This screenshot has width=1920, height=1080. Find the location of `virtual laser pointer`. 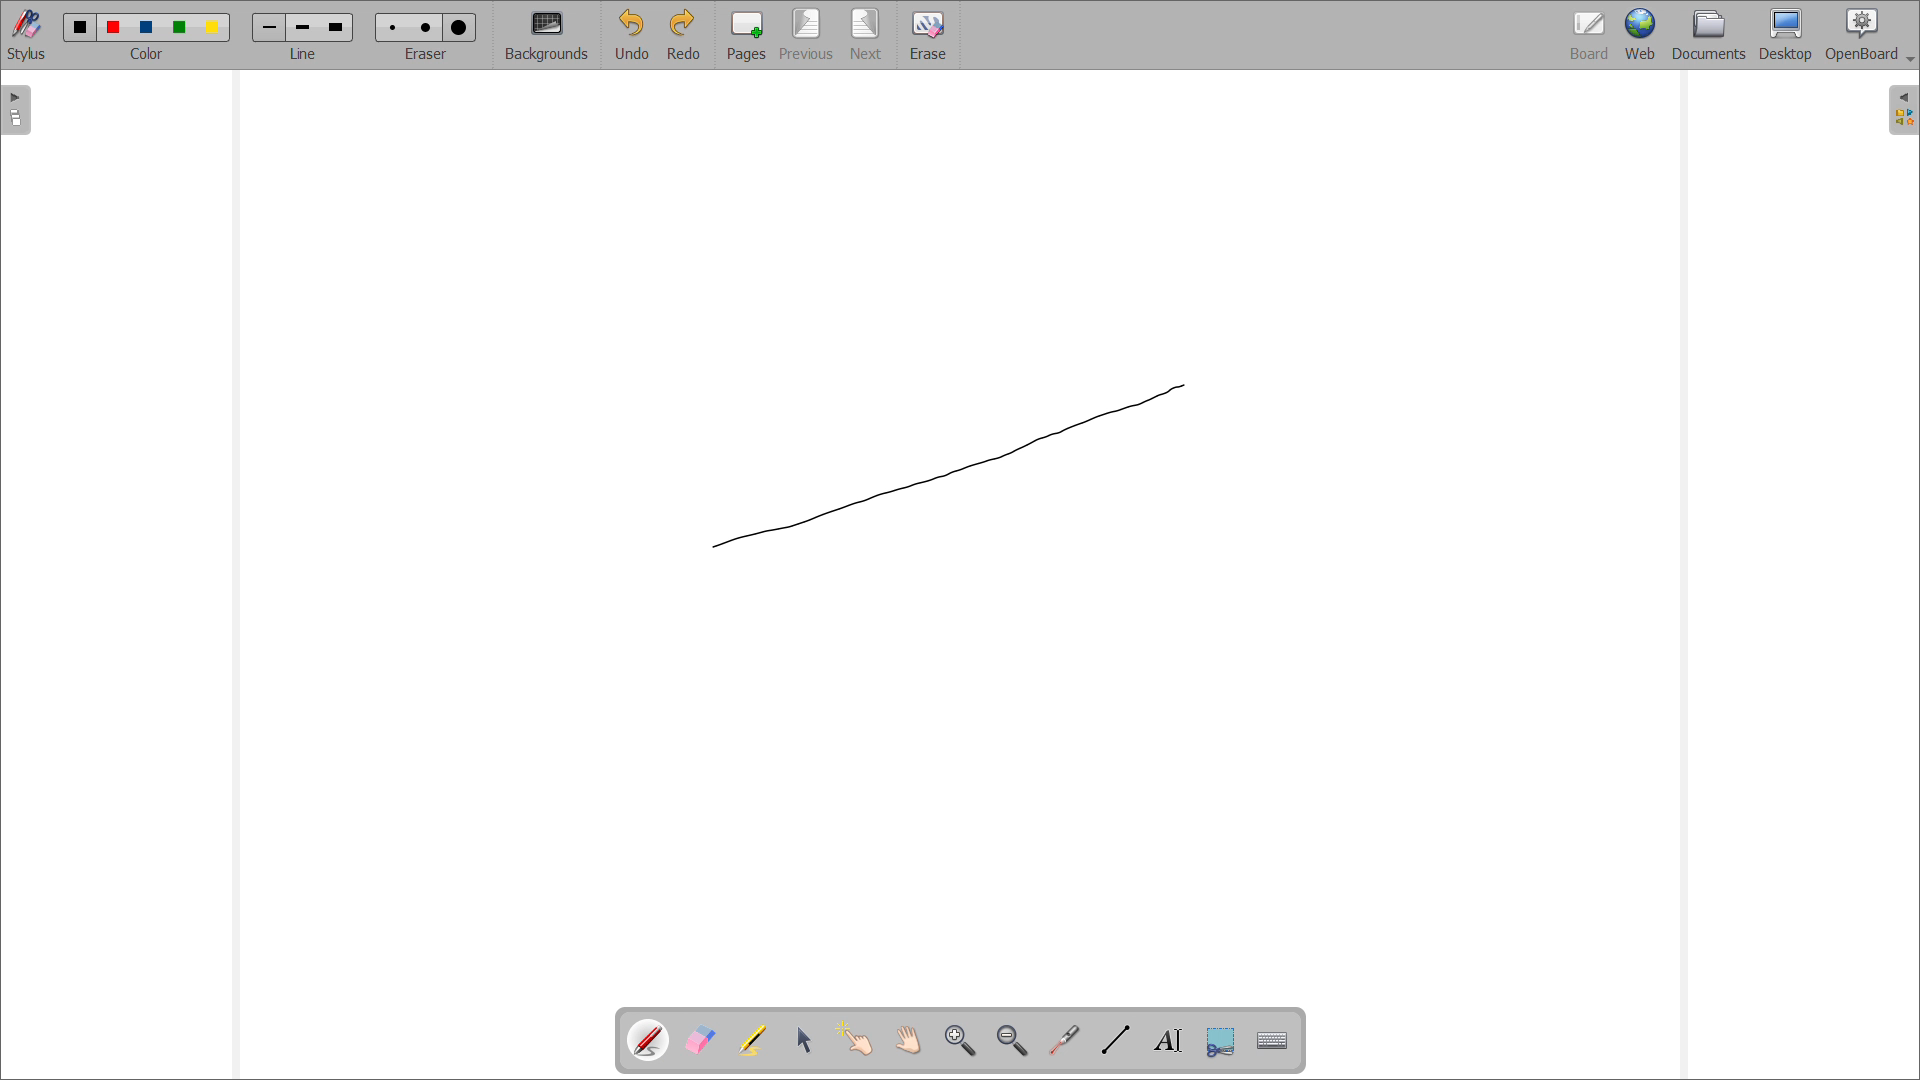

virtual laser pointer is located at coordinates (1066, 1038).